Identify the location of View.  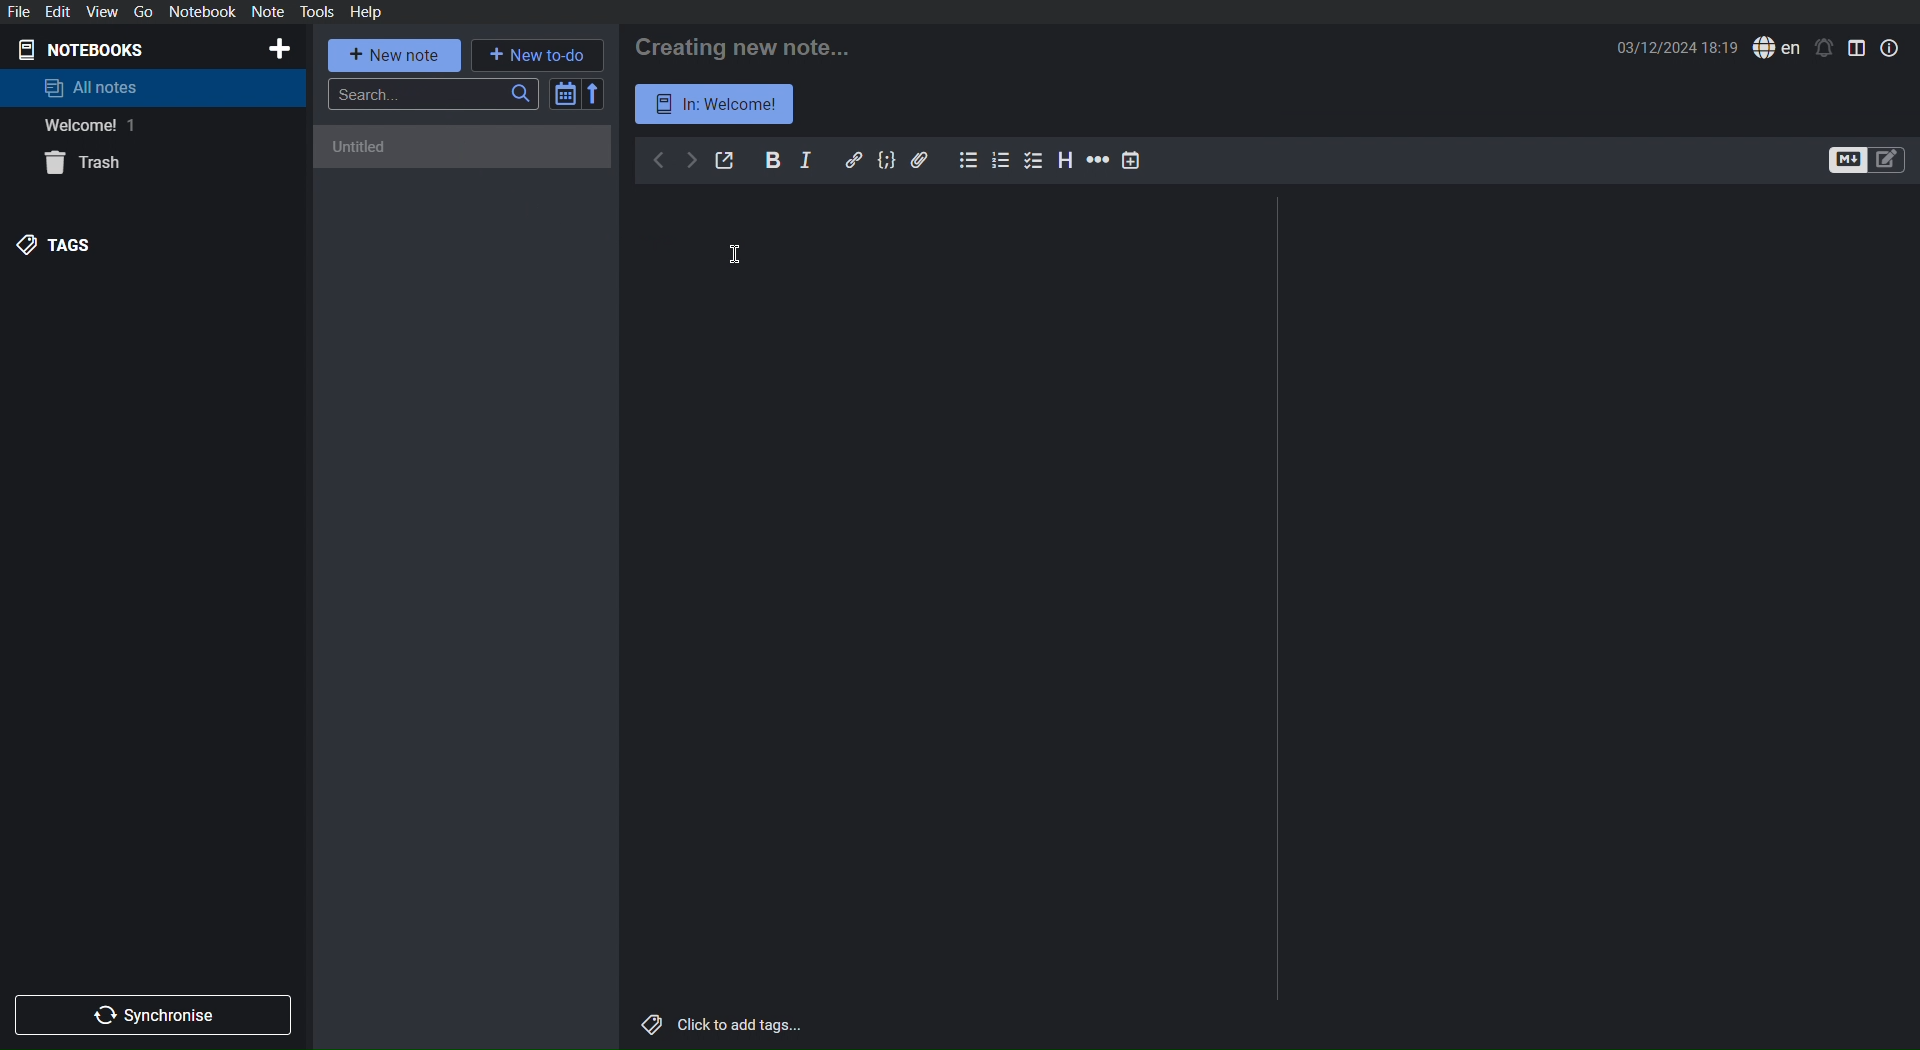
(101, 11).